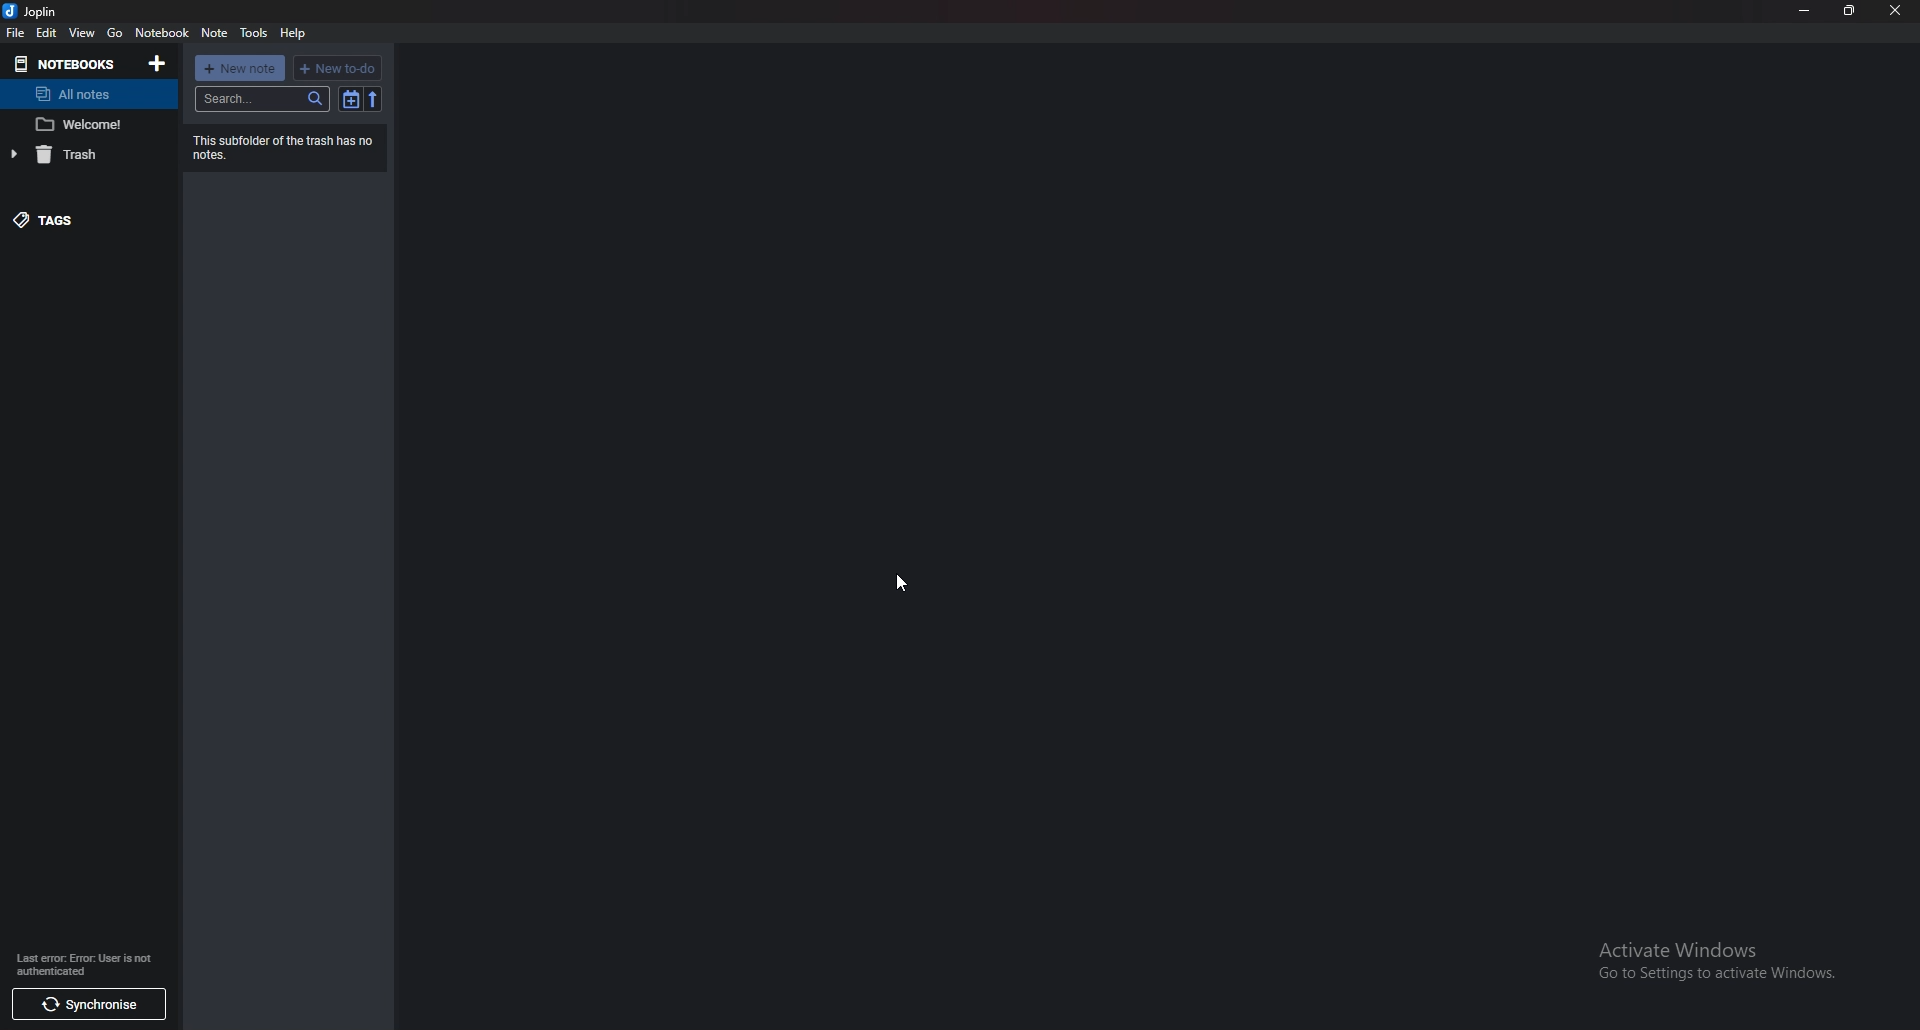  I want to click on Toggle sort, so click(353, 99).